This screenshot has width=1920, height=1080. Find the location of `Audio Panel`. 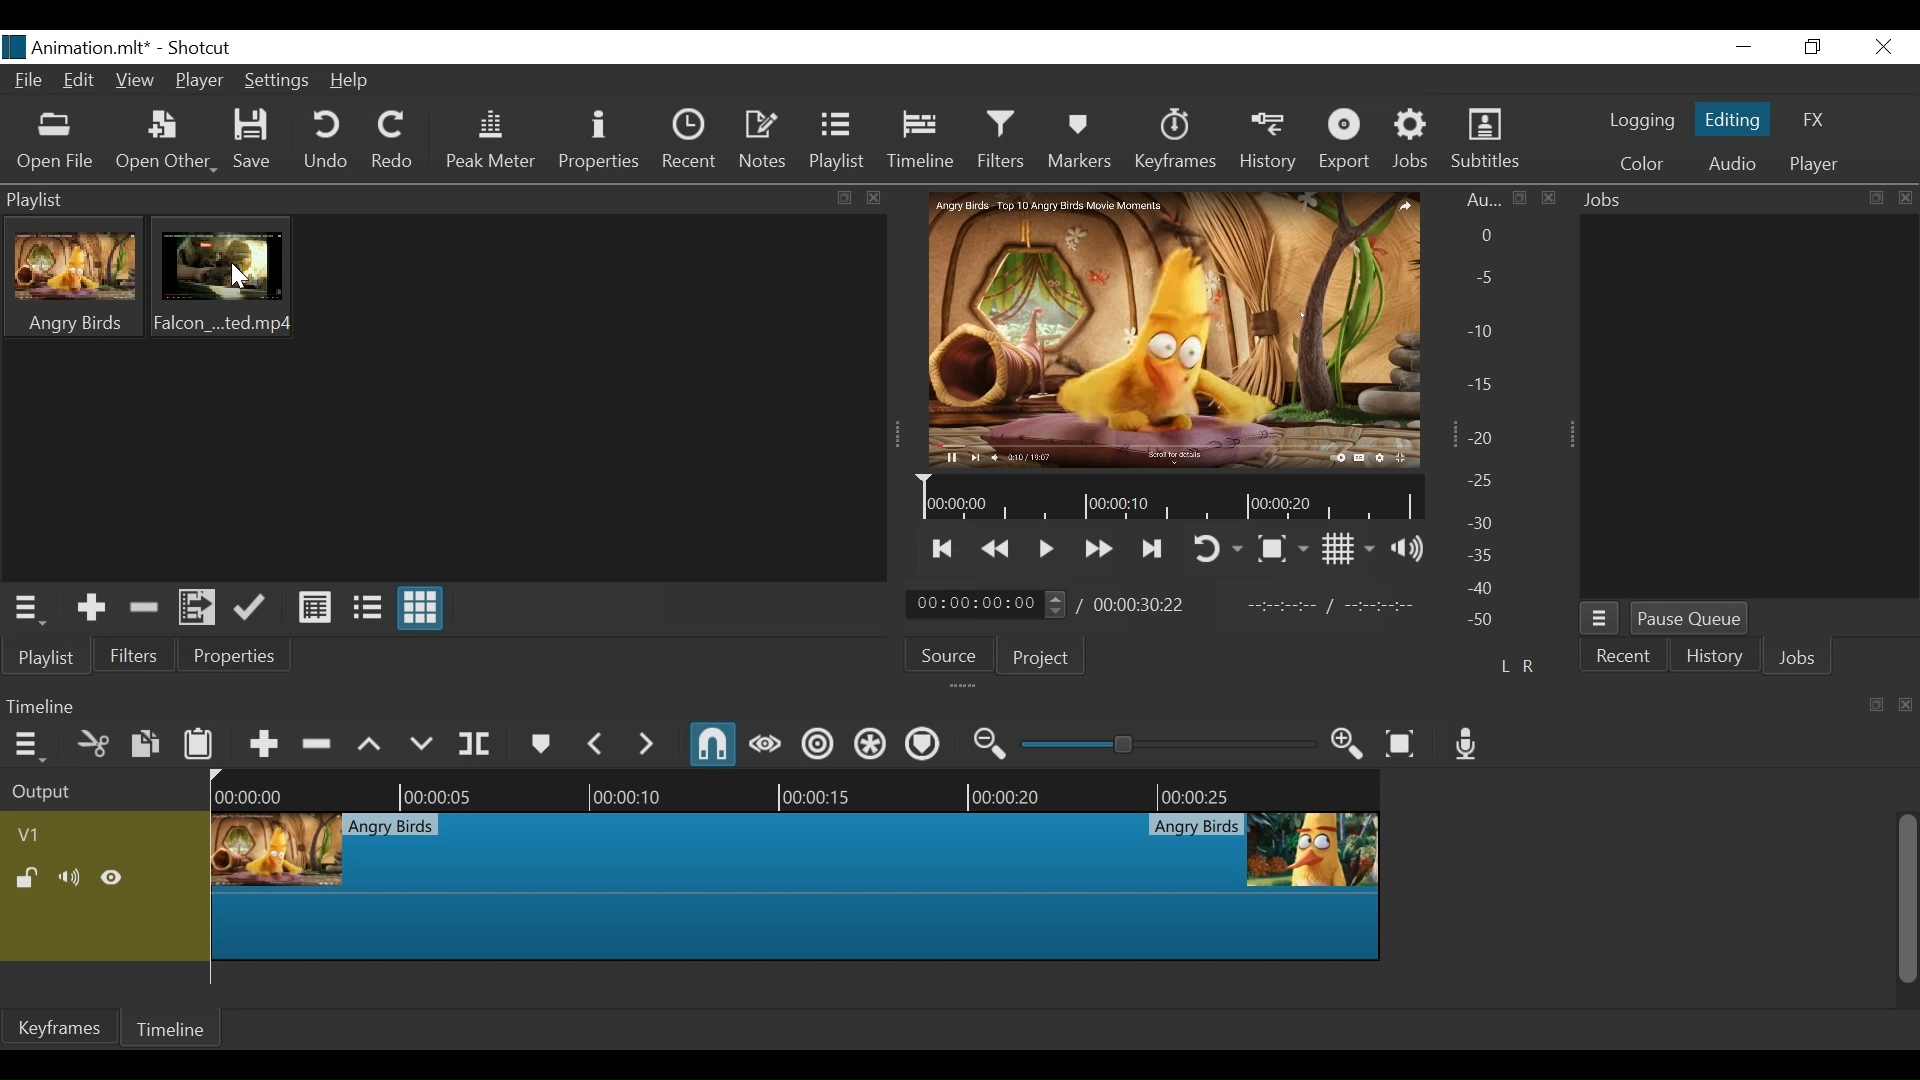

Audio Panel is located at coordinates (1489, 414).